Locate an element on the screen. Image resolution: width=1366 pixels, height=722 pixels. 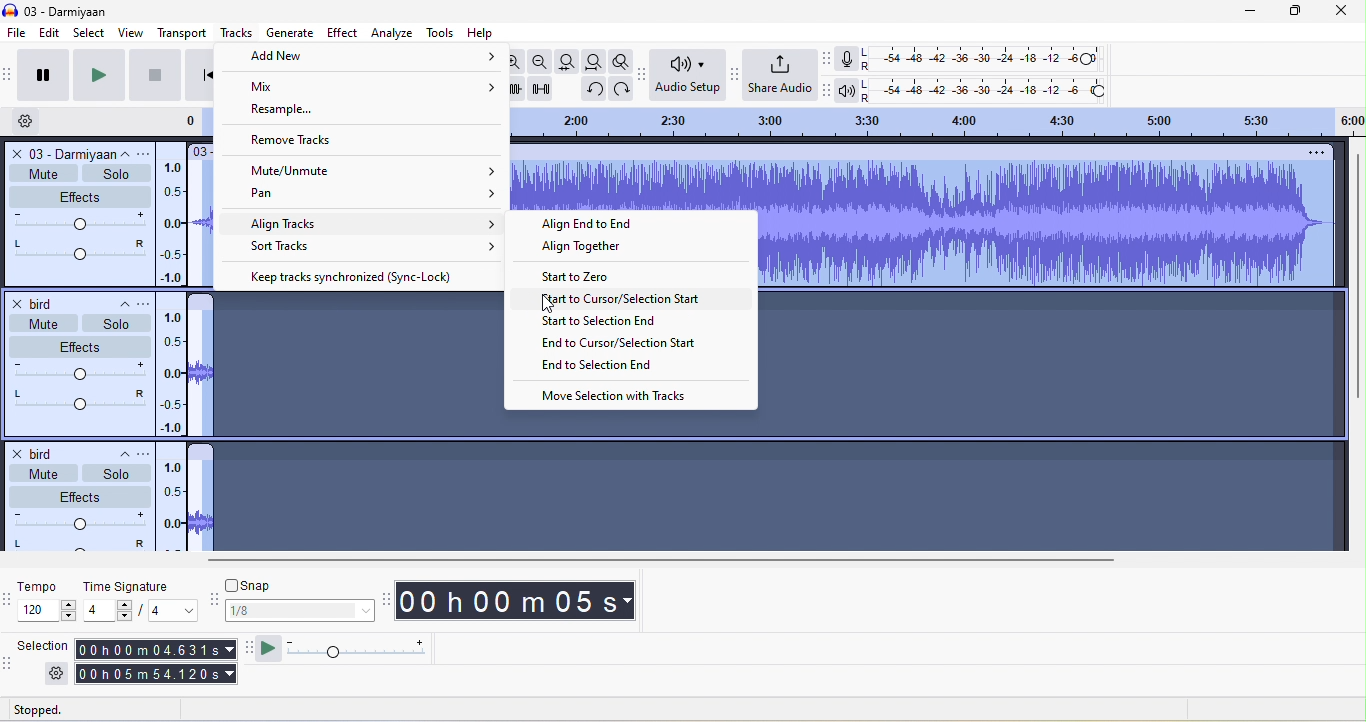
audacity time selection toolbar is located at coordinates (9, 598).